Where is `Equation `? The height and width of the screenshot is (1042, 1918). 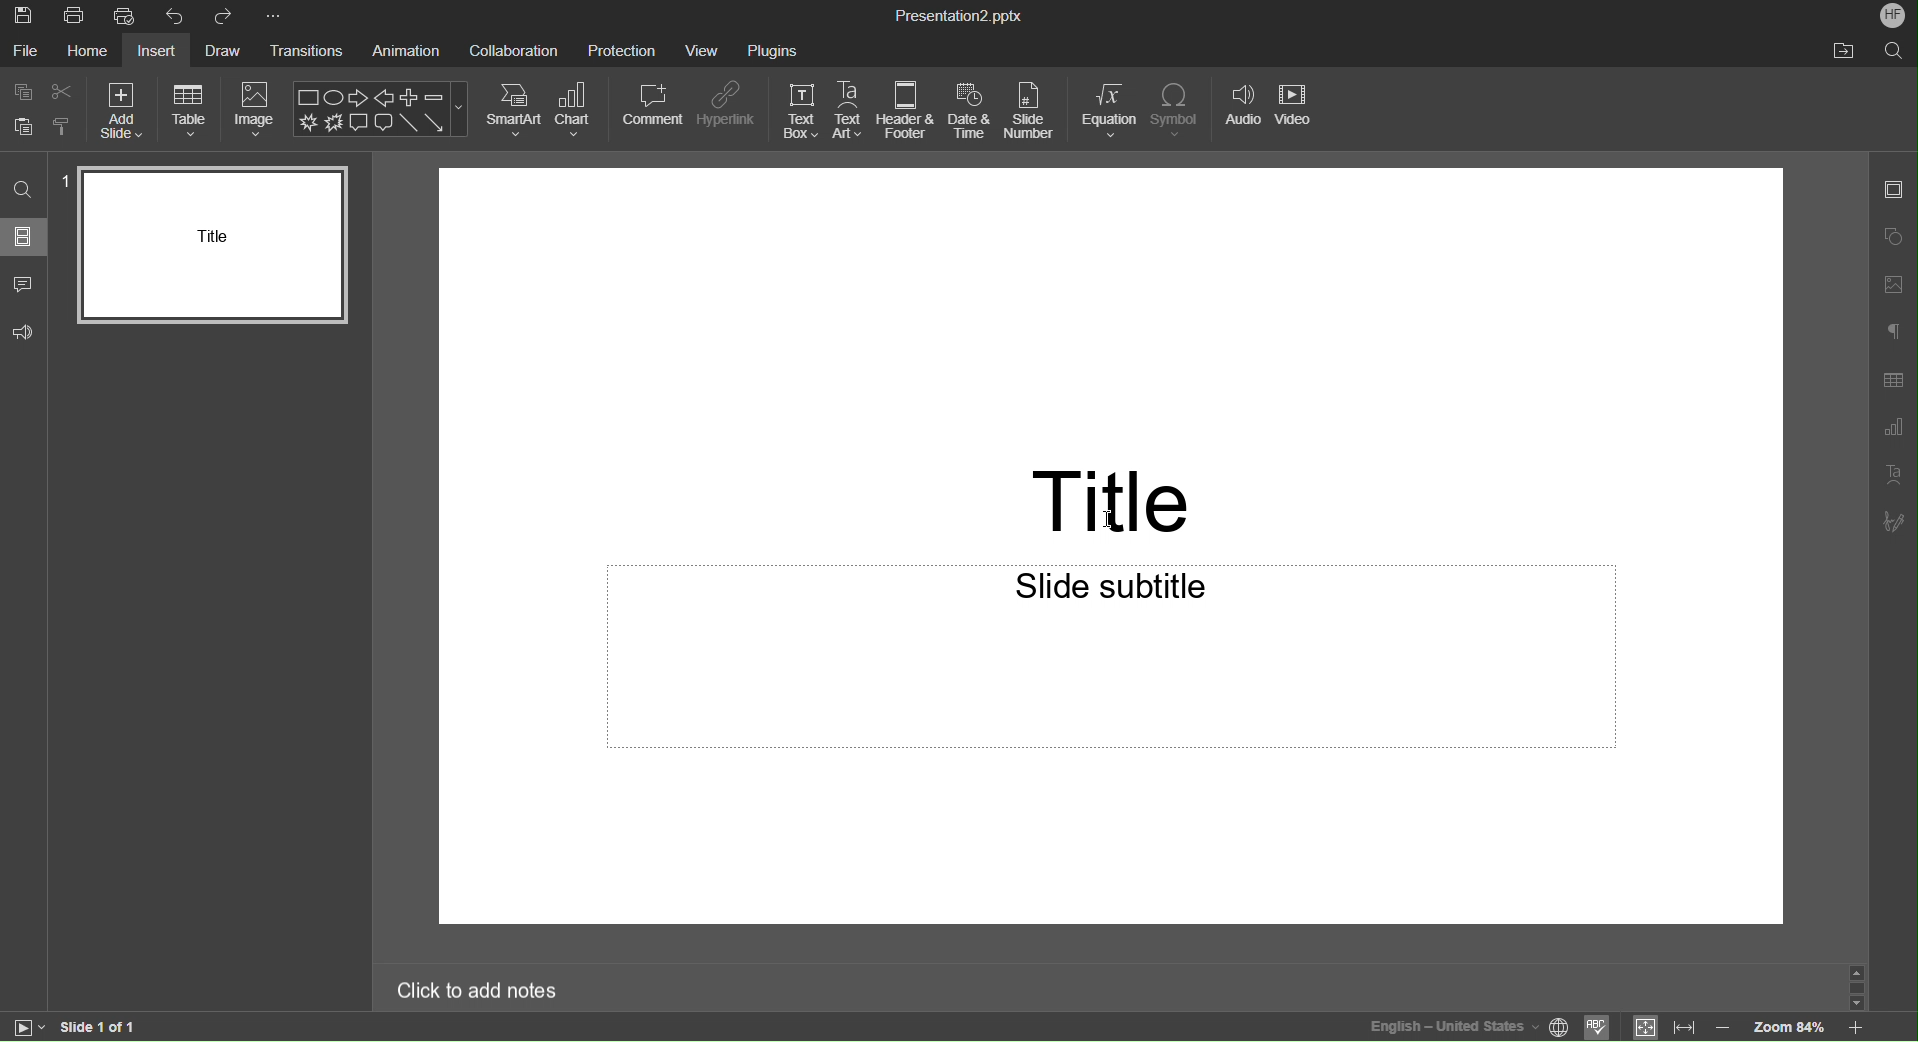 Equation  is located at coordinates (1108, 110).